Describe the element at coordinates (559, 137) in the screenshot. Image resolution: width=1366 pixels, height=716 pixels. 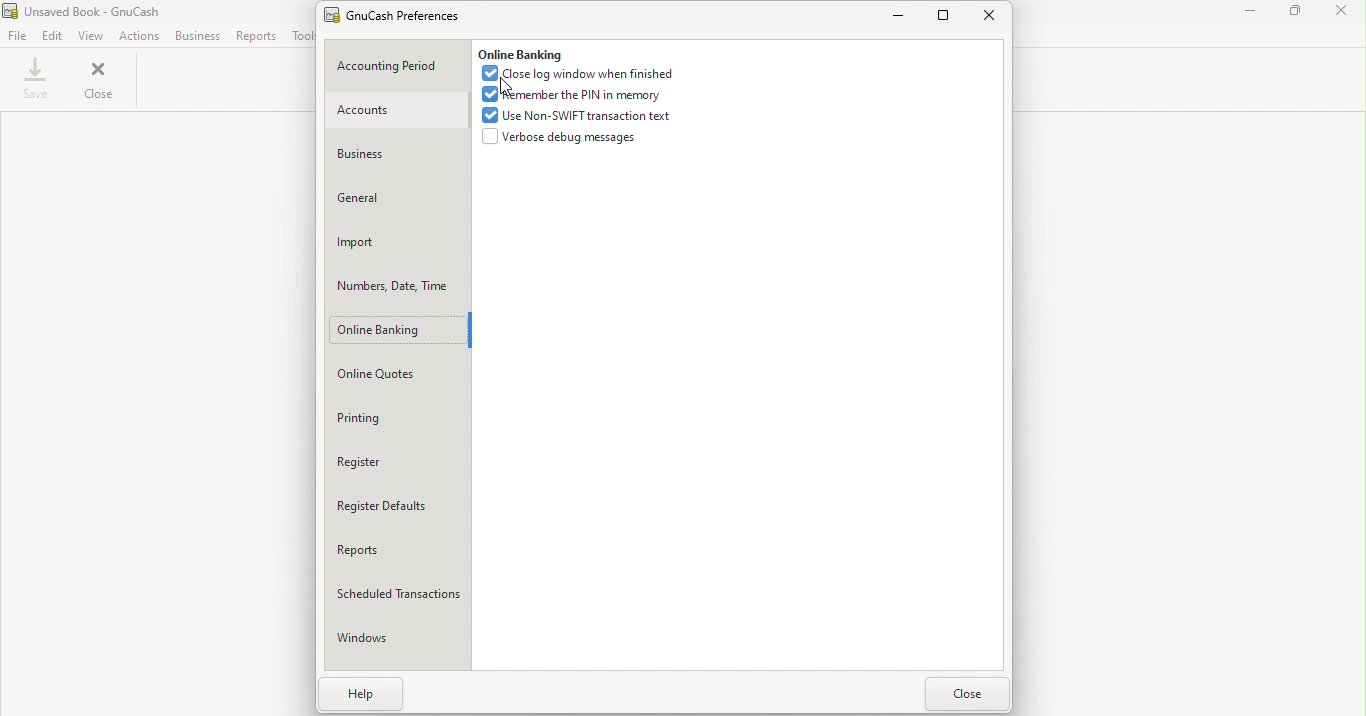
I see `Verbose debug messages` at that location.